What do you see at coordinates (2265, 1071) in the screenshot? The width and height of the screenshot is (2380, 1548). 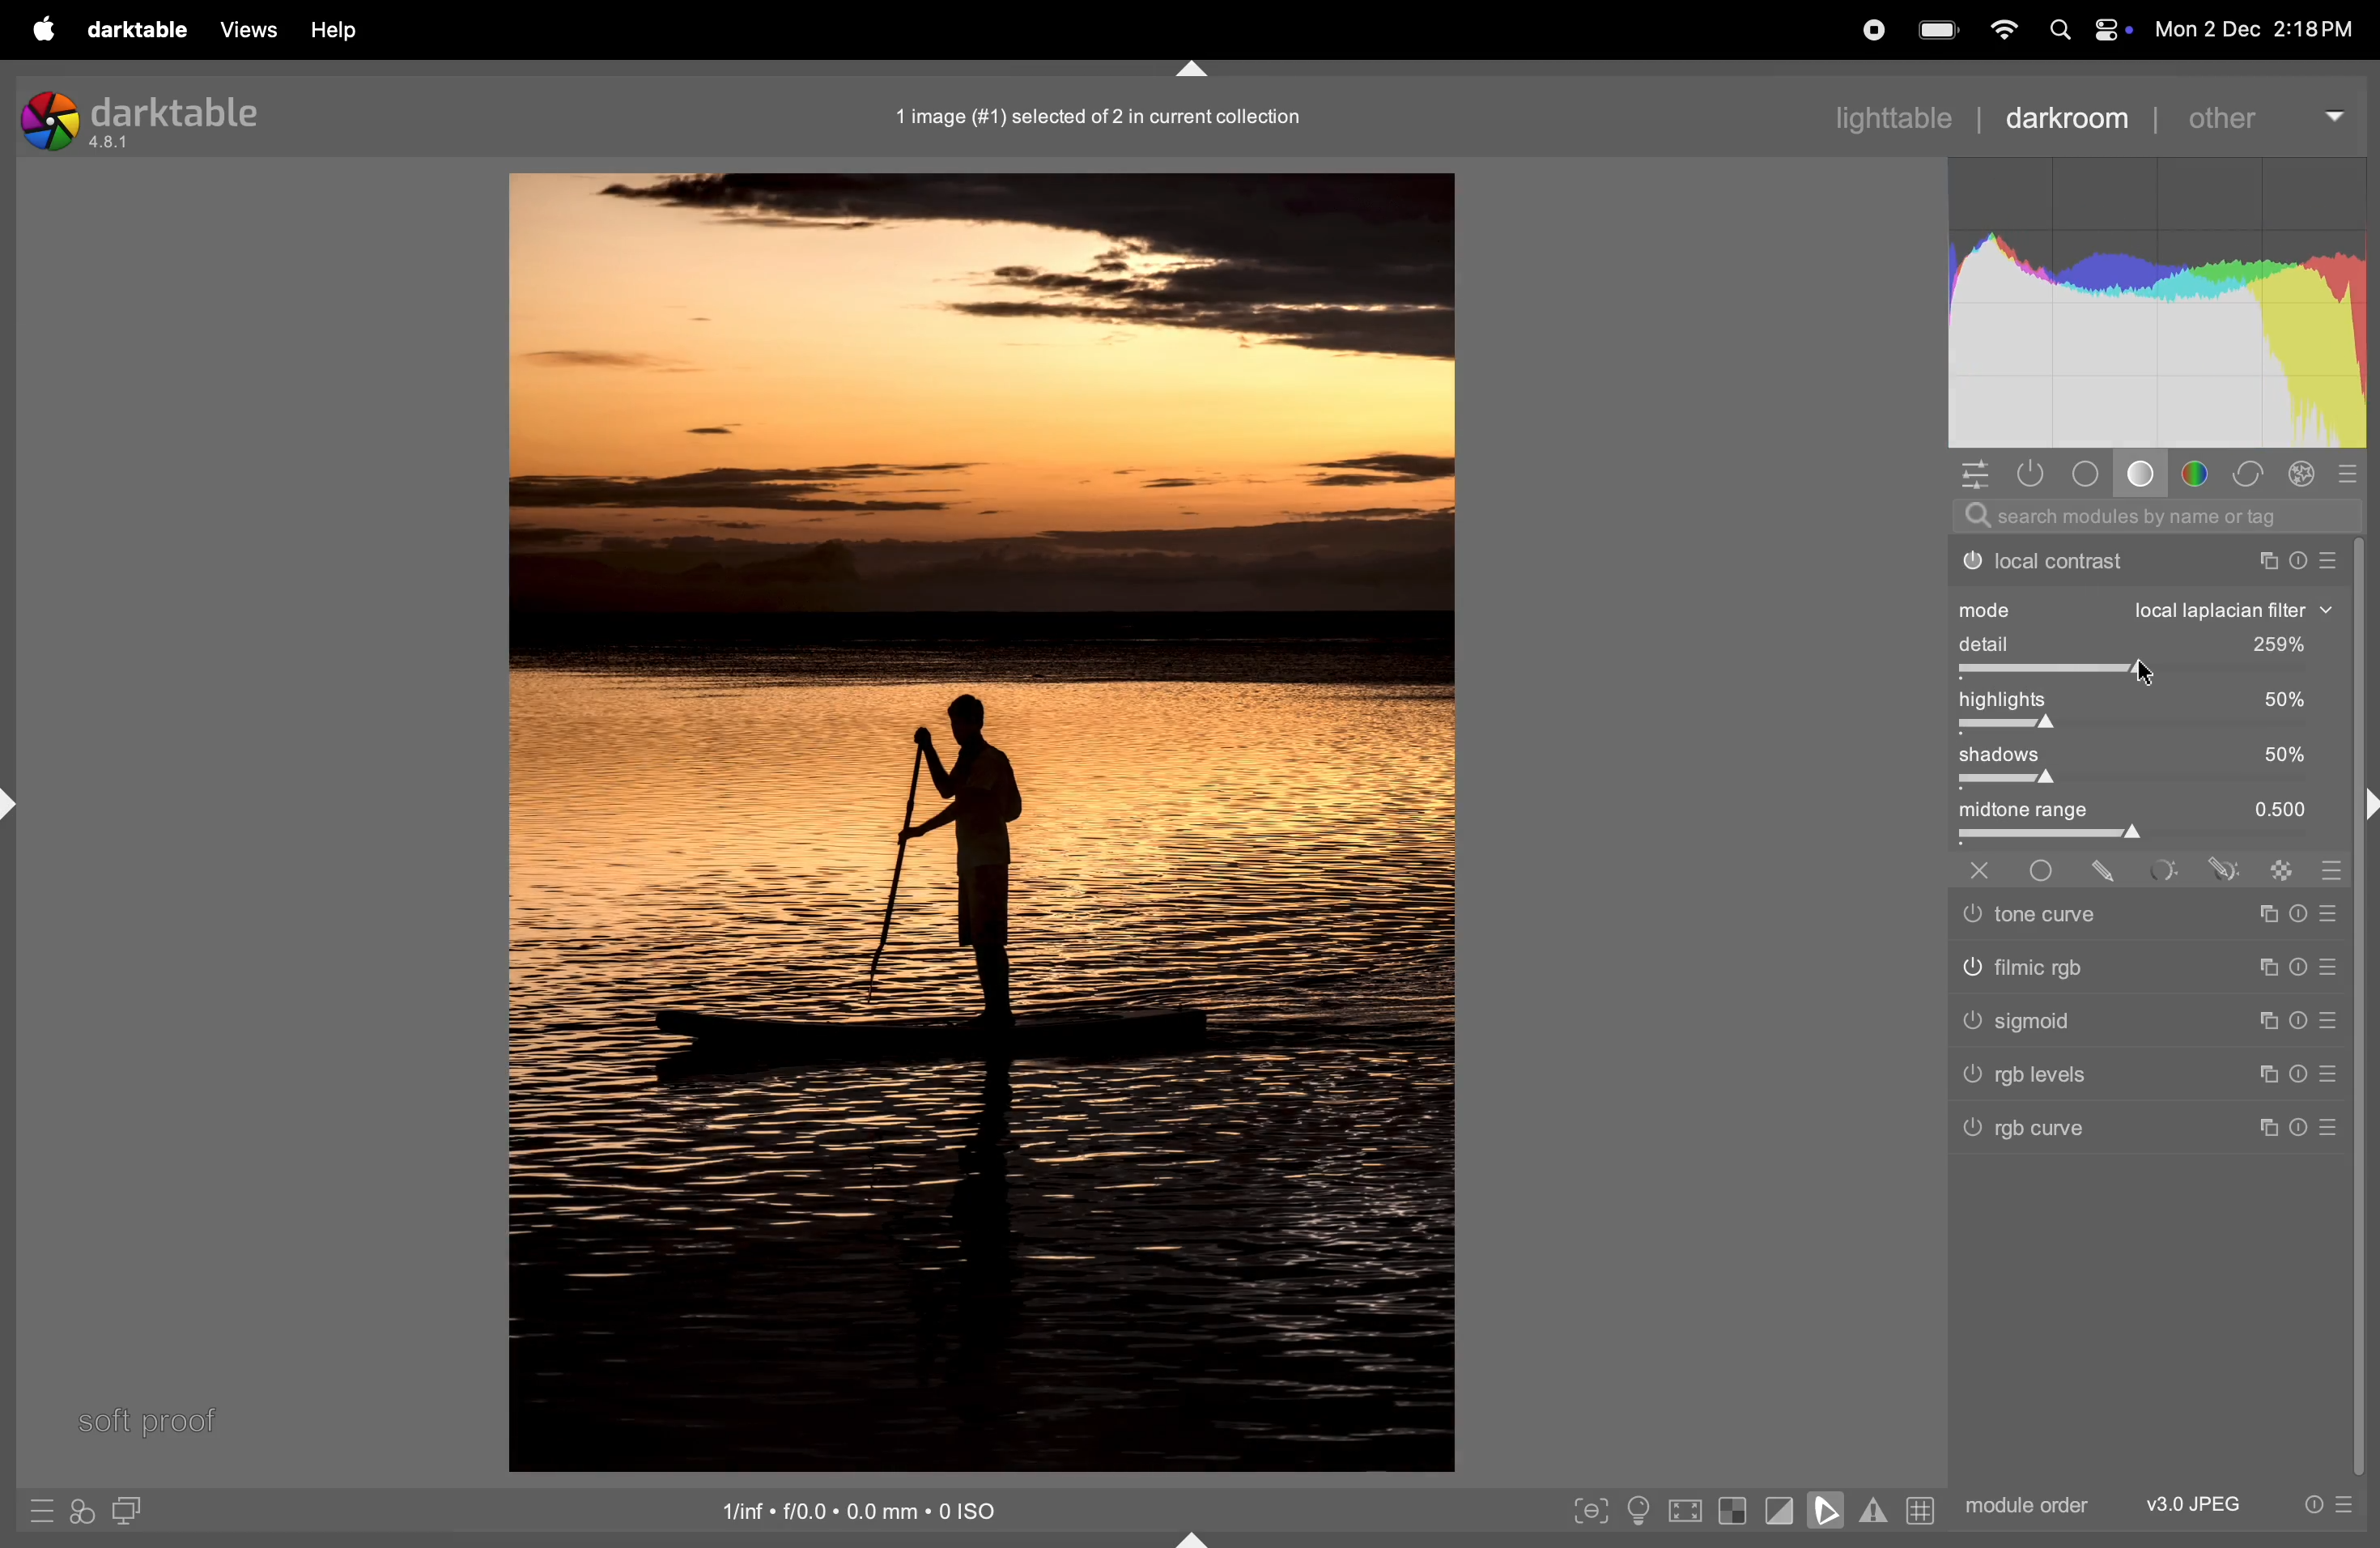 I see `sign ` at bounding box center [2265, 1071].